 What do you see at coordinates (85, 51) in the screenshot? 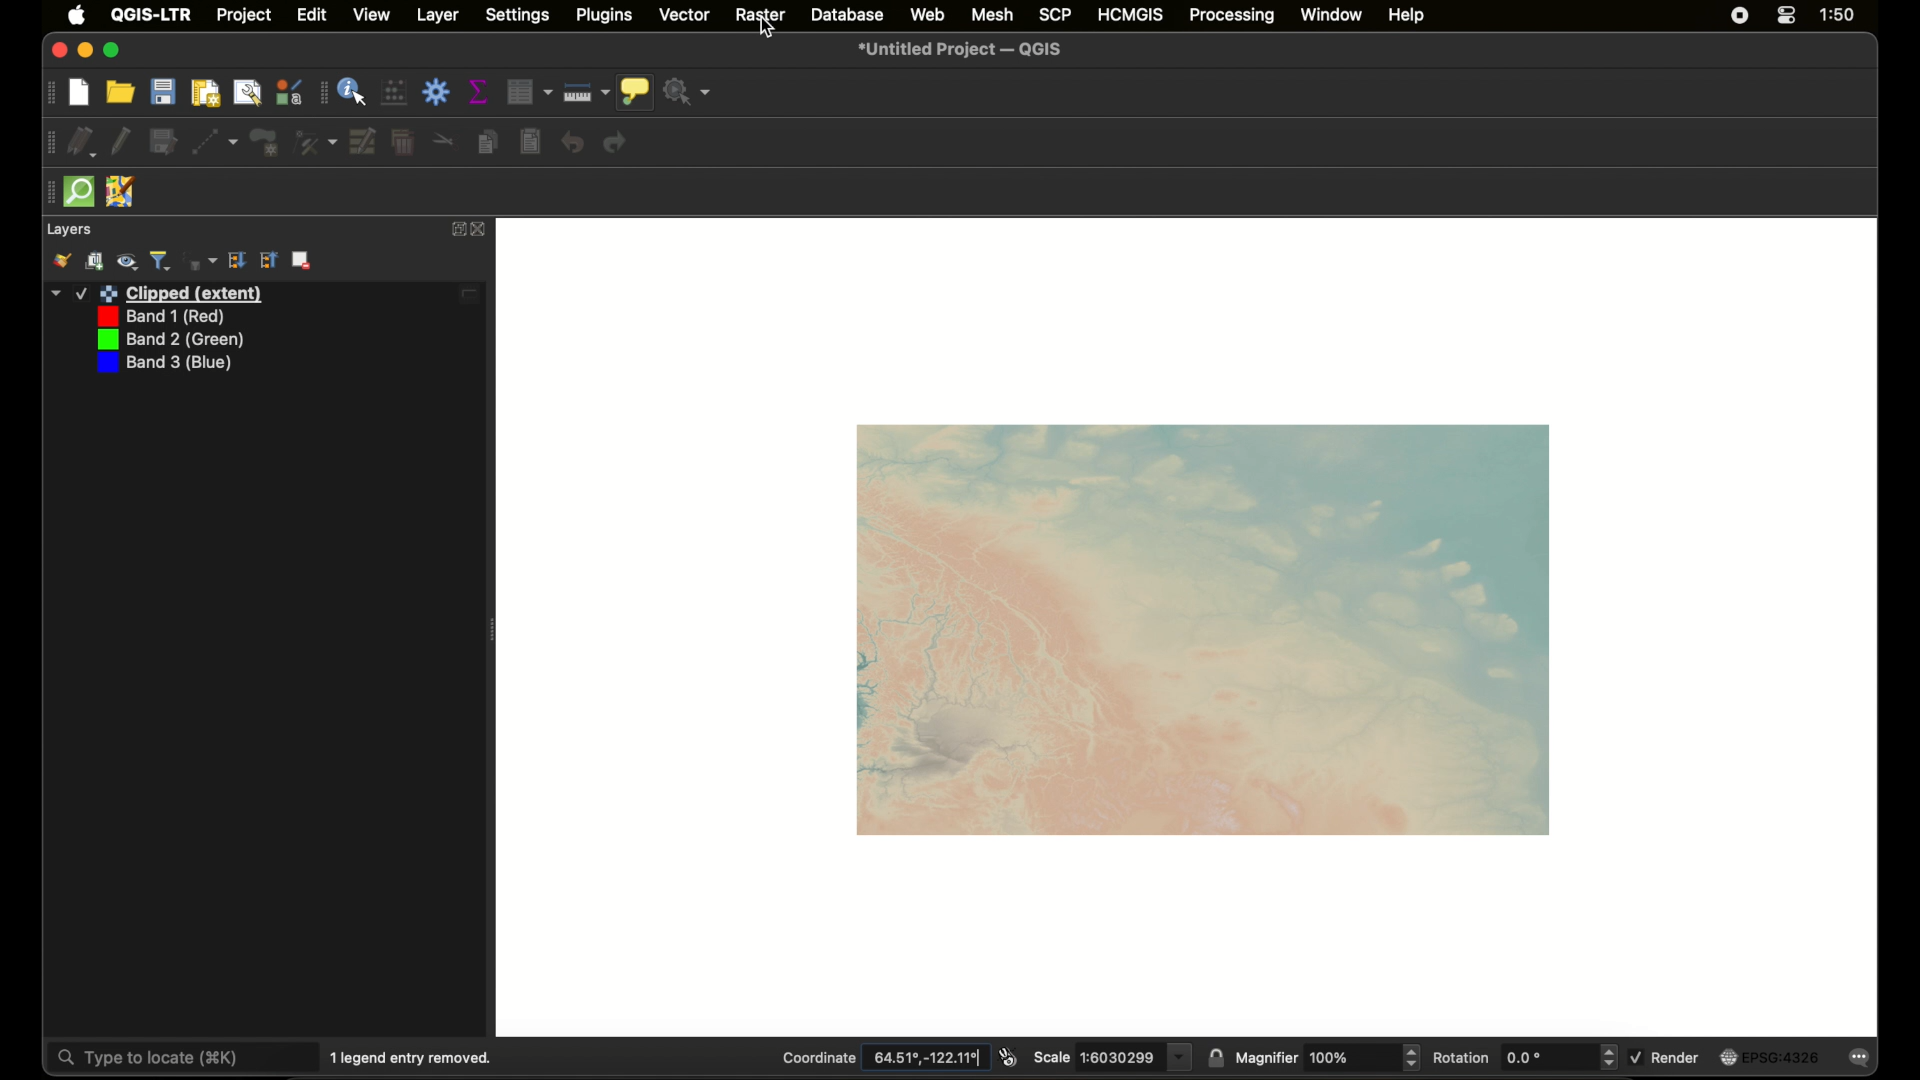
I see `minimize` at bounding box center [85, 51].